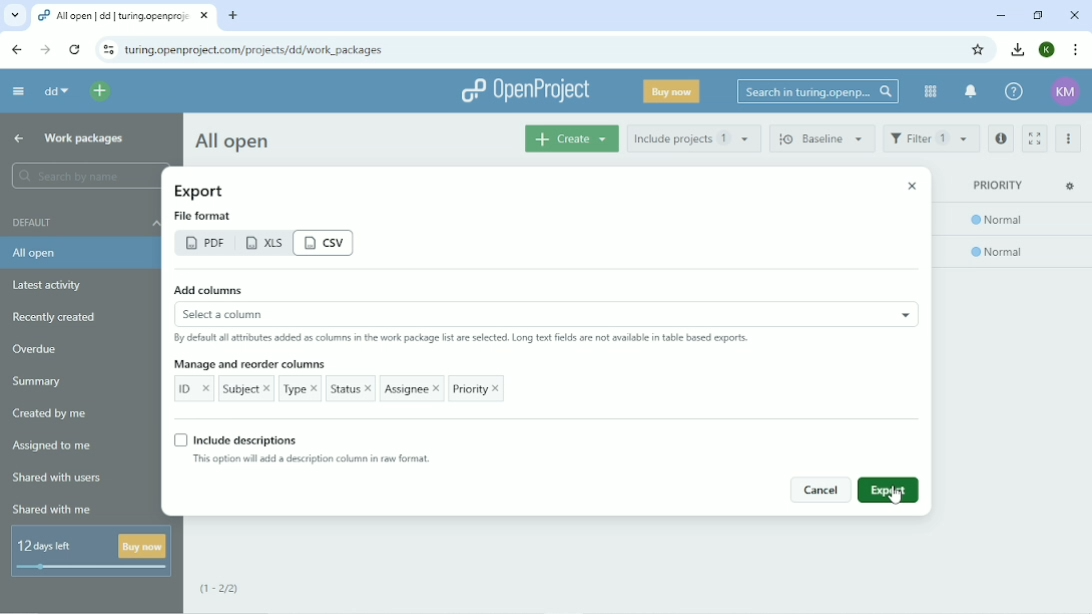 Image resolution: width=1092 pixels, height=614 pixels. Describe the element at coordinates (54, 510) in the screenshot. I see `Shared with me` at that location.